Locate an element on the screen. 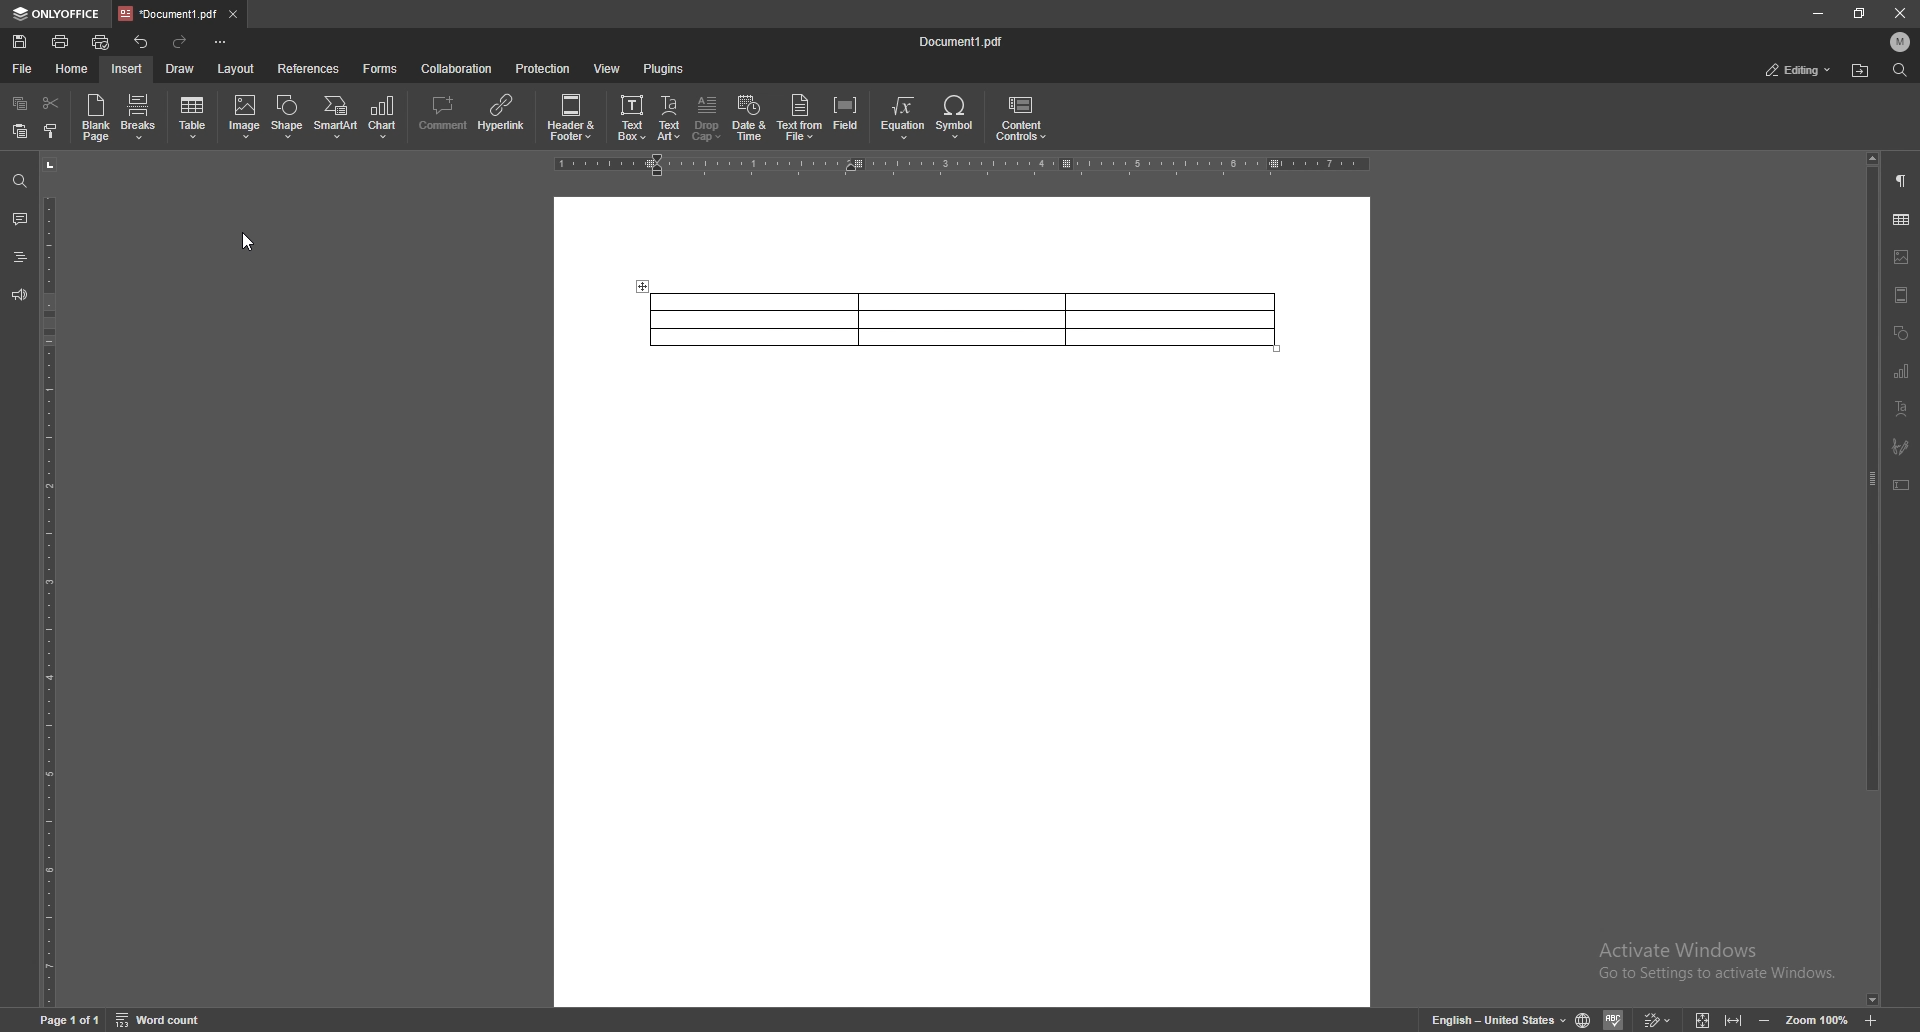 The image size is (1920, 1032). table is located at coordinates (1903, 219).